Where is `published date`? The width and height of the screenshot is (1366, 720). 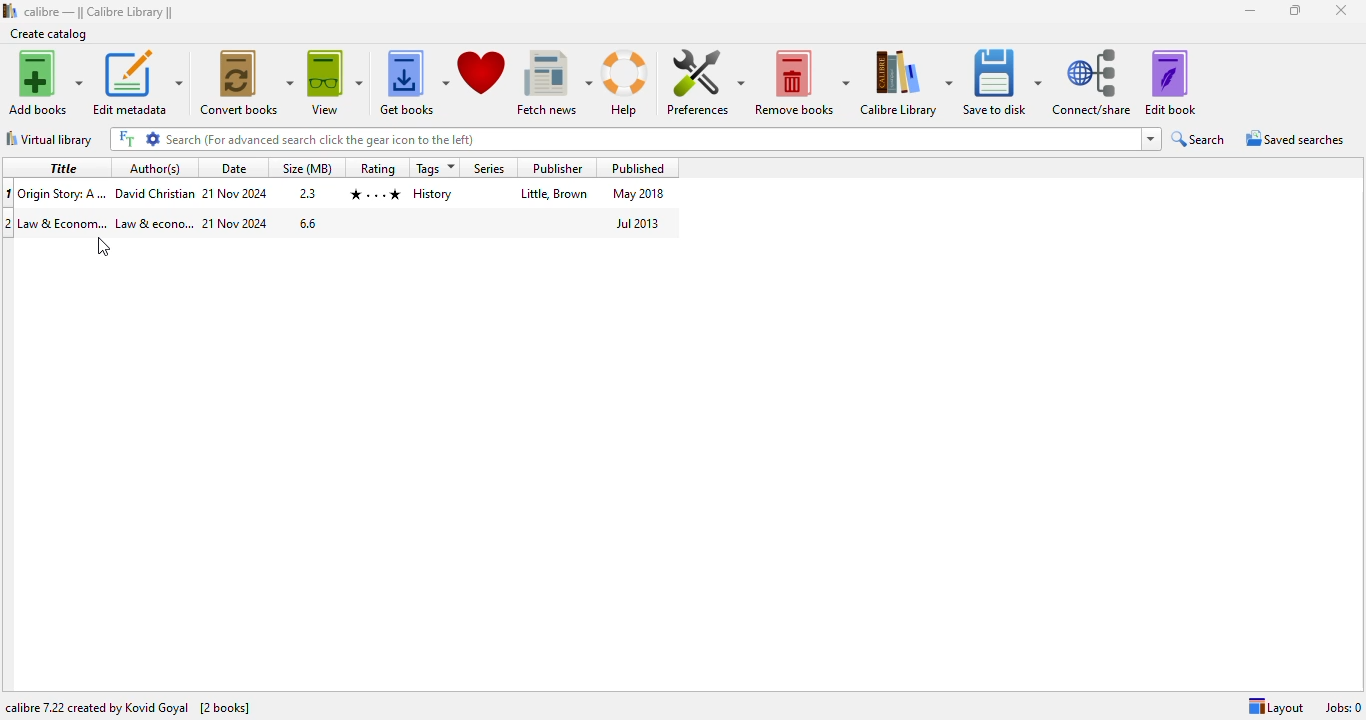
published date is located at coordinates (638, 194).